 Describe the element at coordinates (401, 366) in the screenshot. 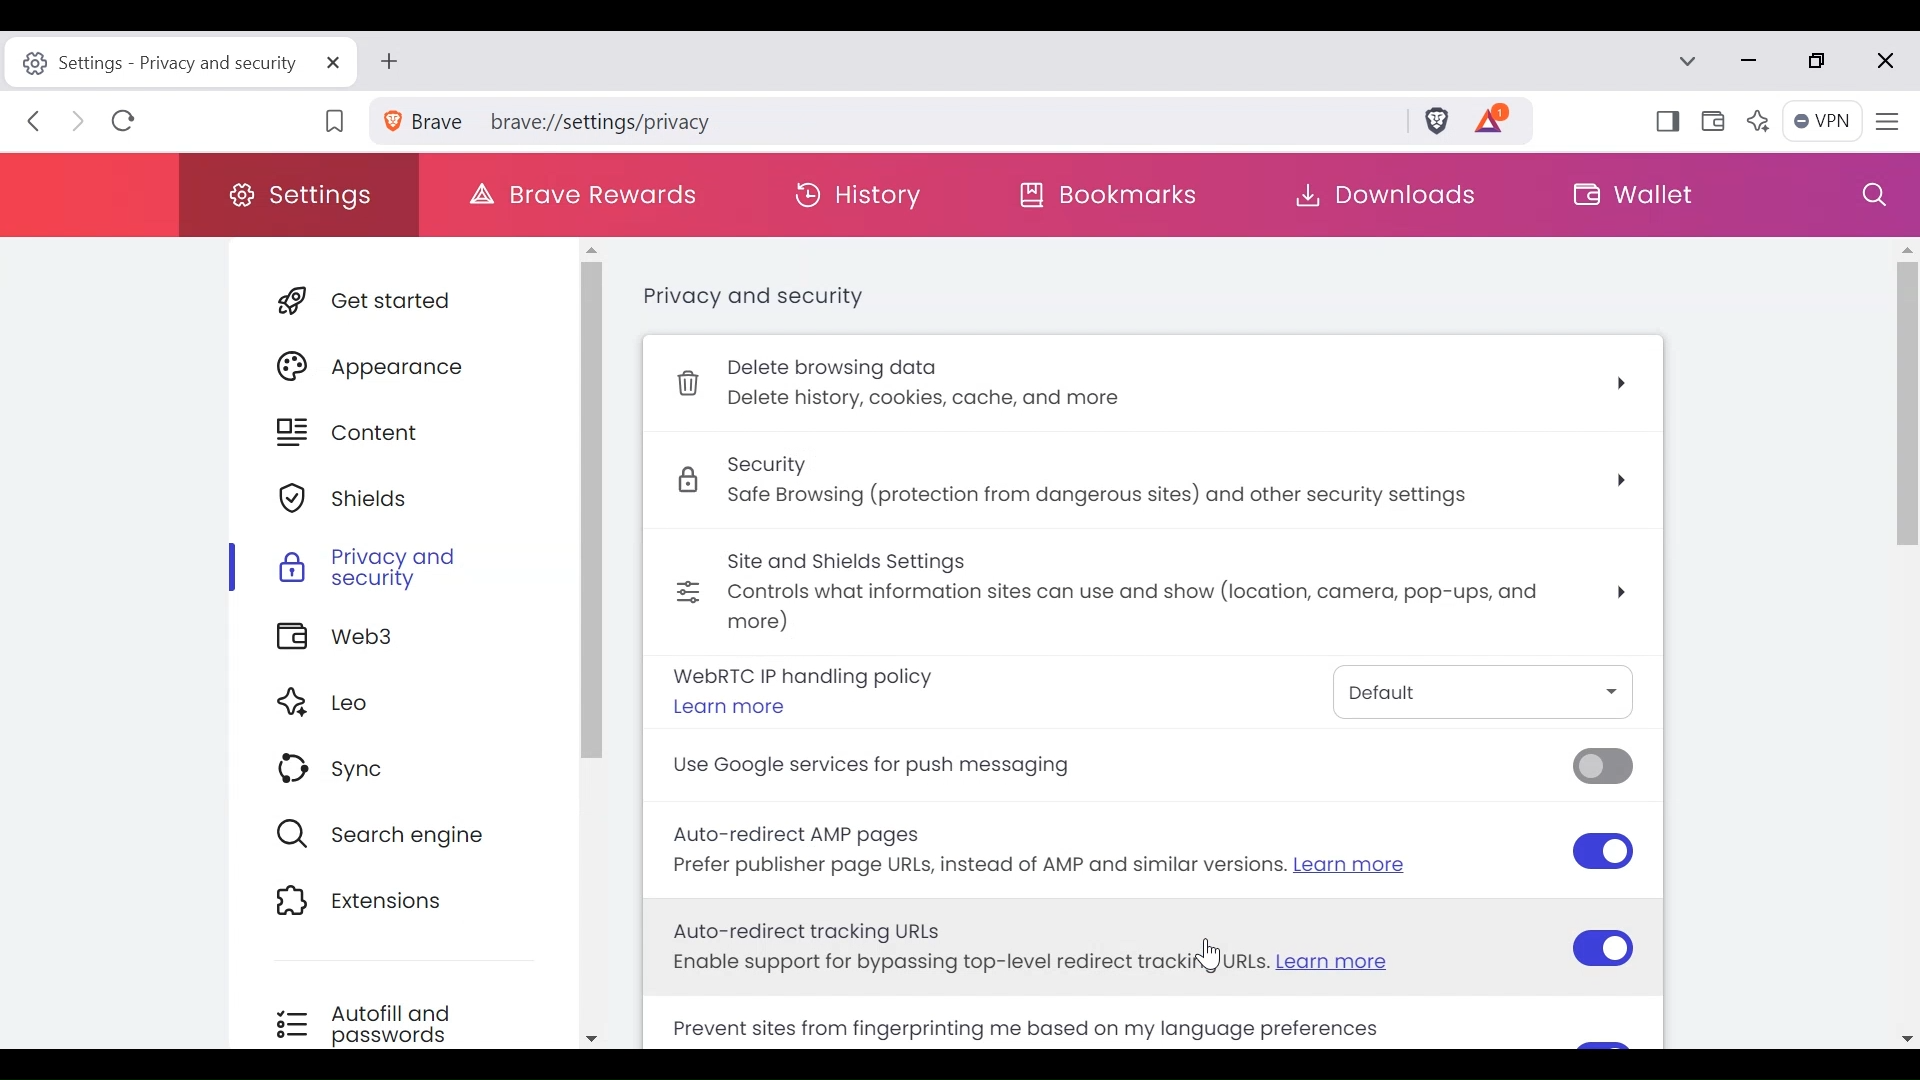

I see `Appearance` at that location.